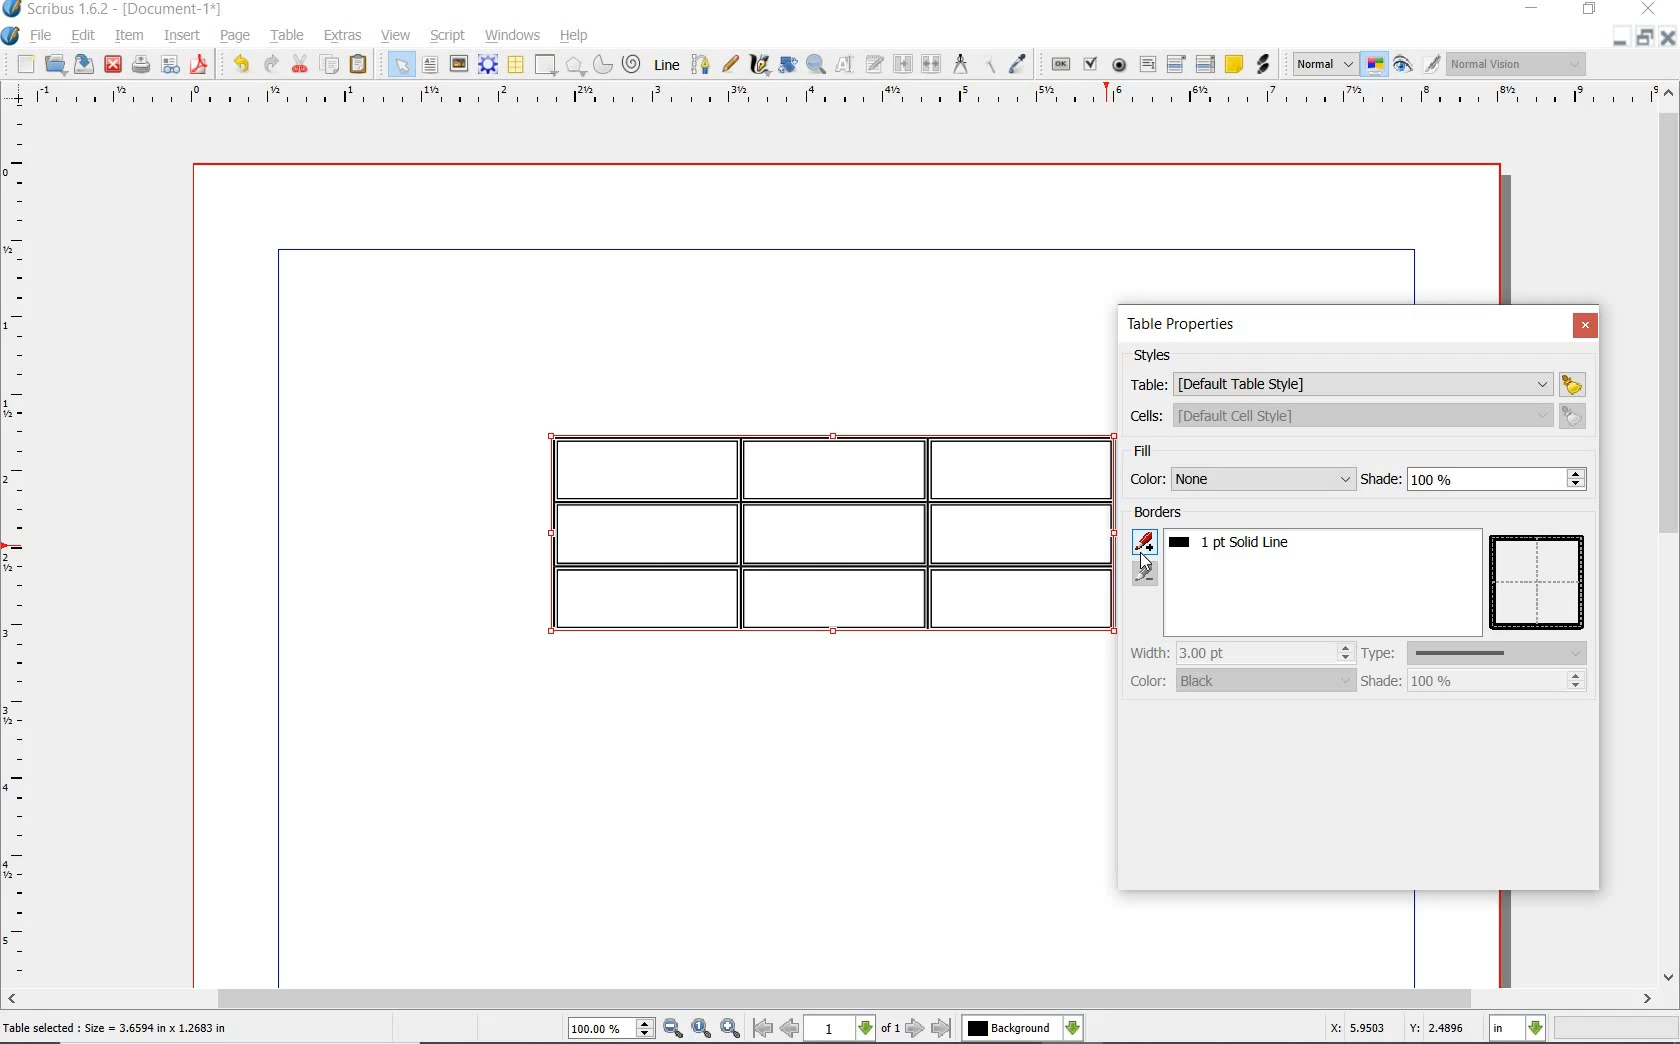 This screenshot has height=1044, width=1680. I want to click on line, so click(666, 64).